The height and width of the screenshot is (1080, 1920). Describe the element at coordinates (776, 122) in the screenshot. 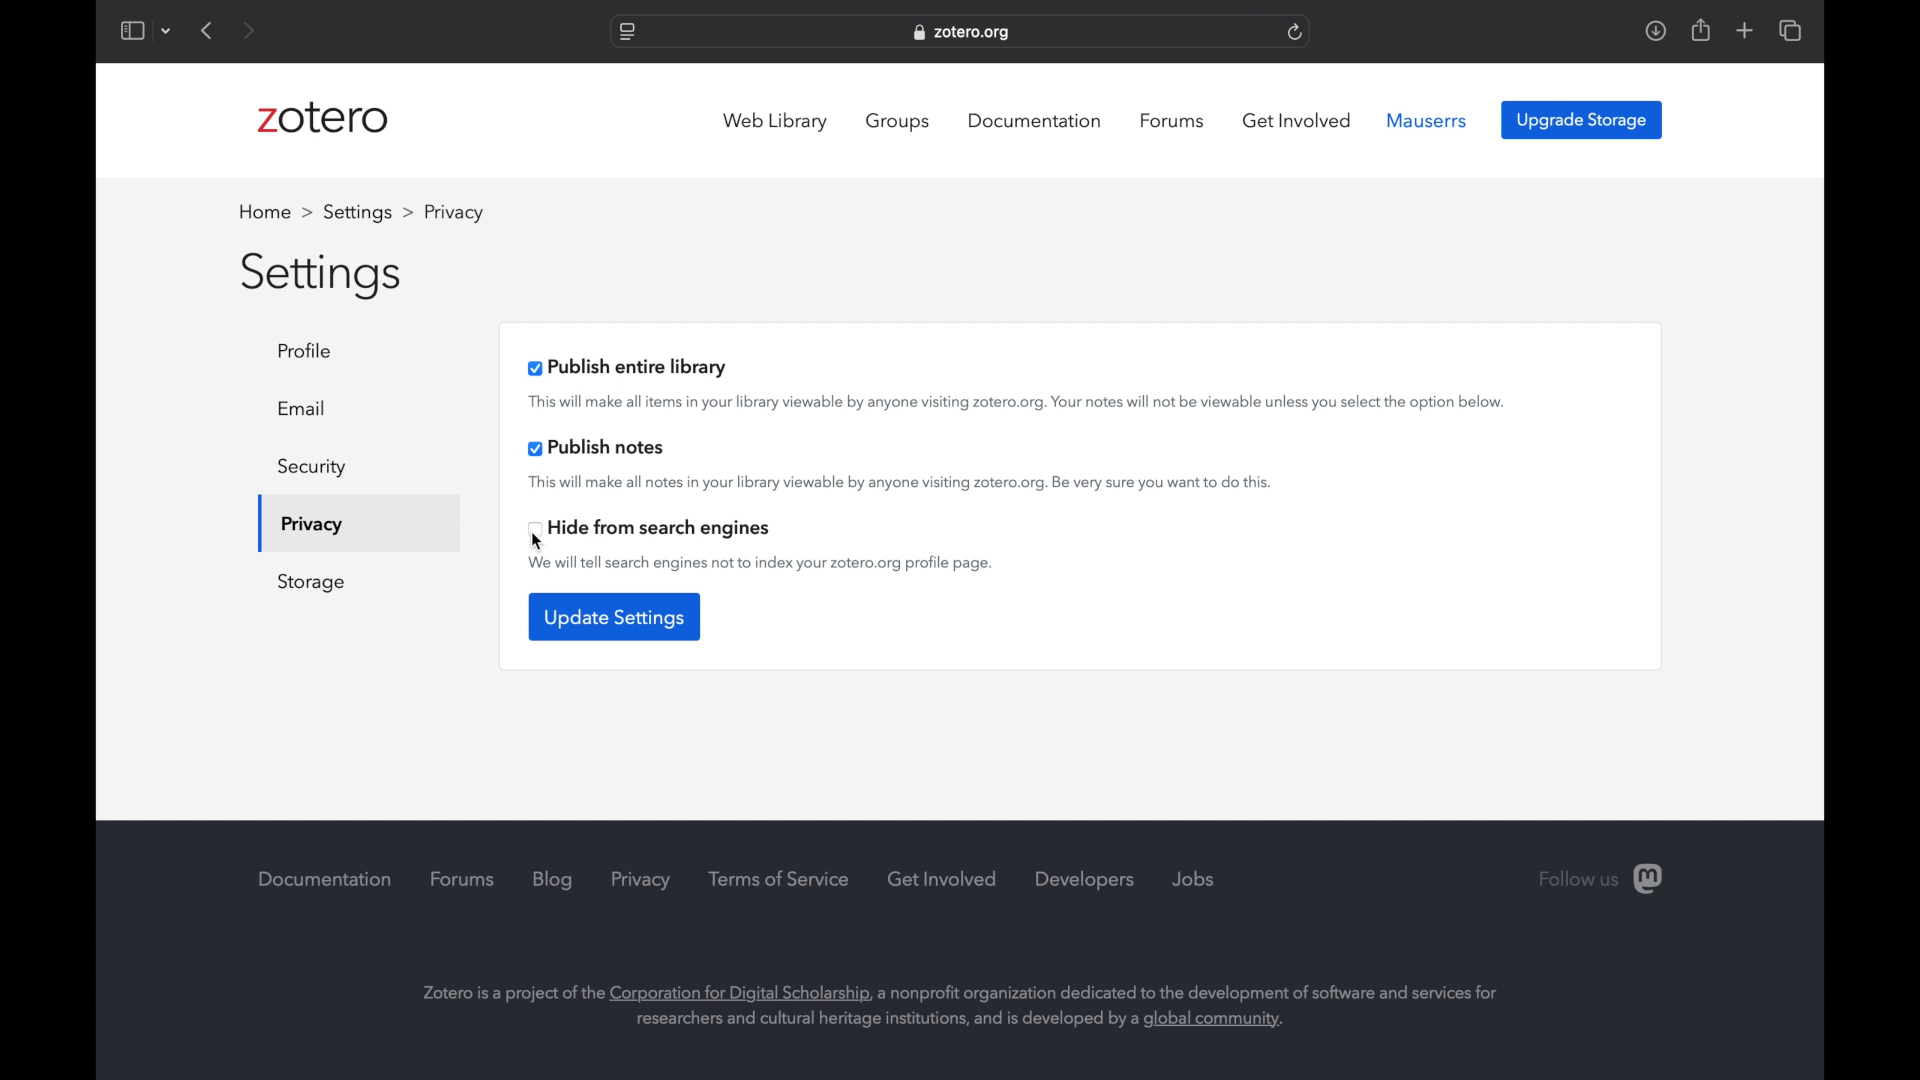

I see `web library` at that location.